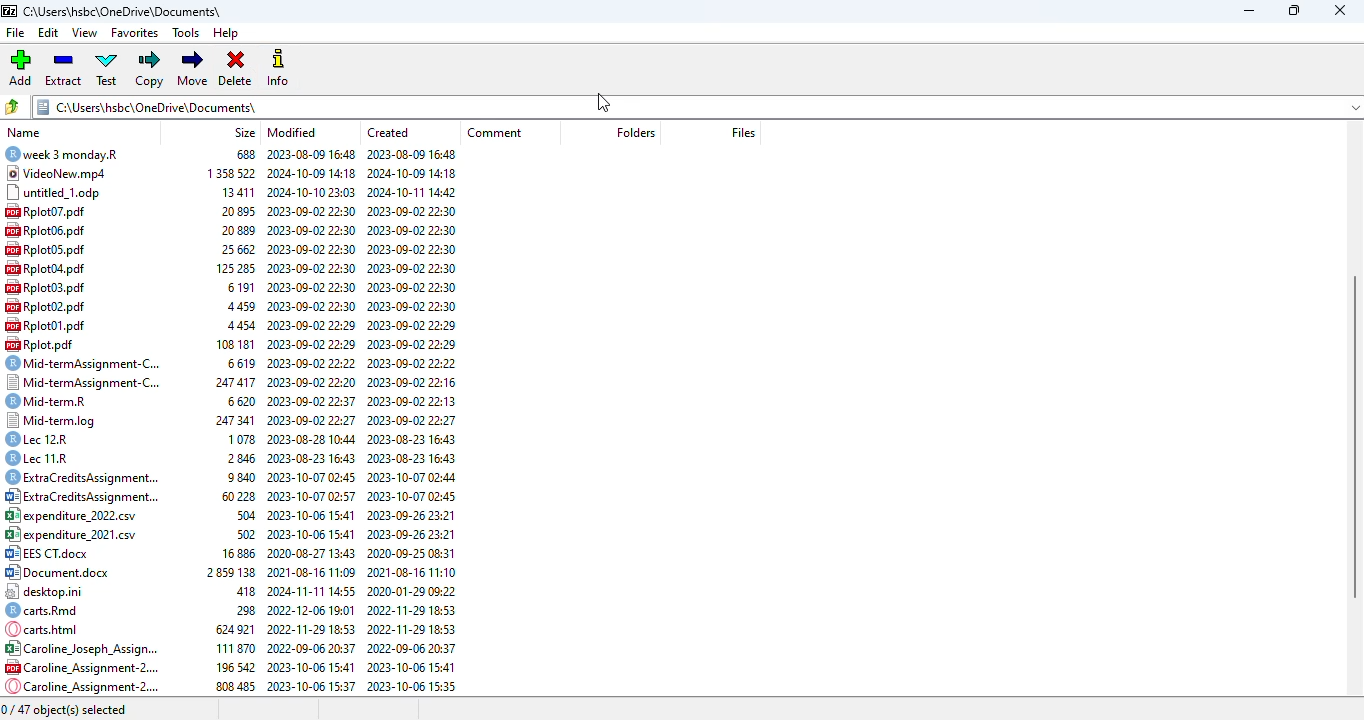 This screenshot has width=1364, height=720. What do you see at coordinates (313, 175) in the screenshot?
I see `2024-10-09 14:18` at bounding box center [313, 175].